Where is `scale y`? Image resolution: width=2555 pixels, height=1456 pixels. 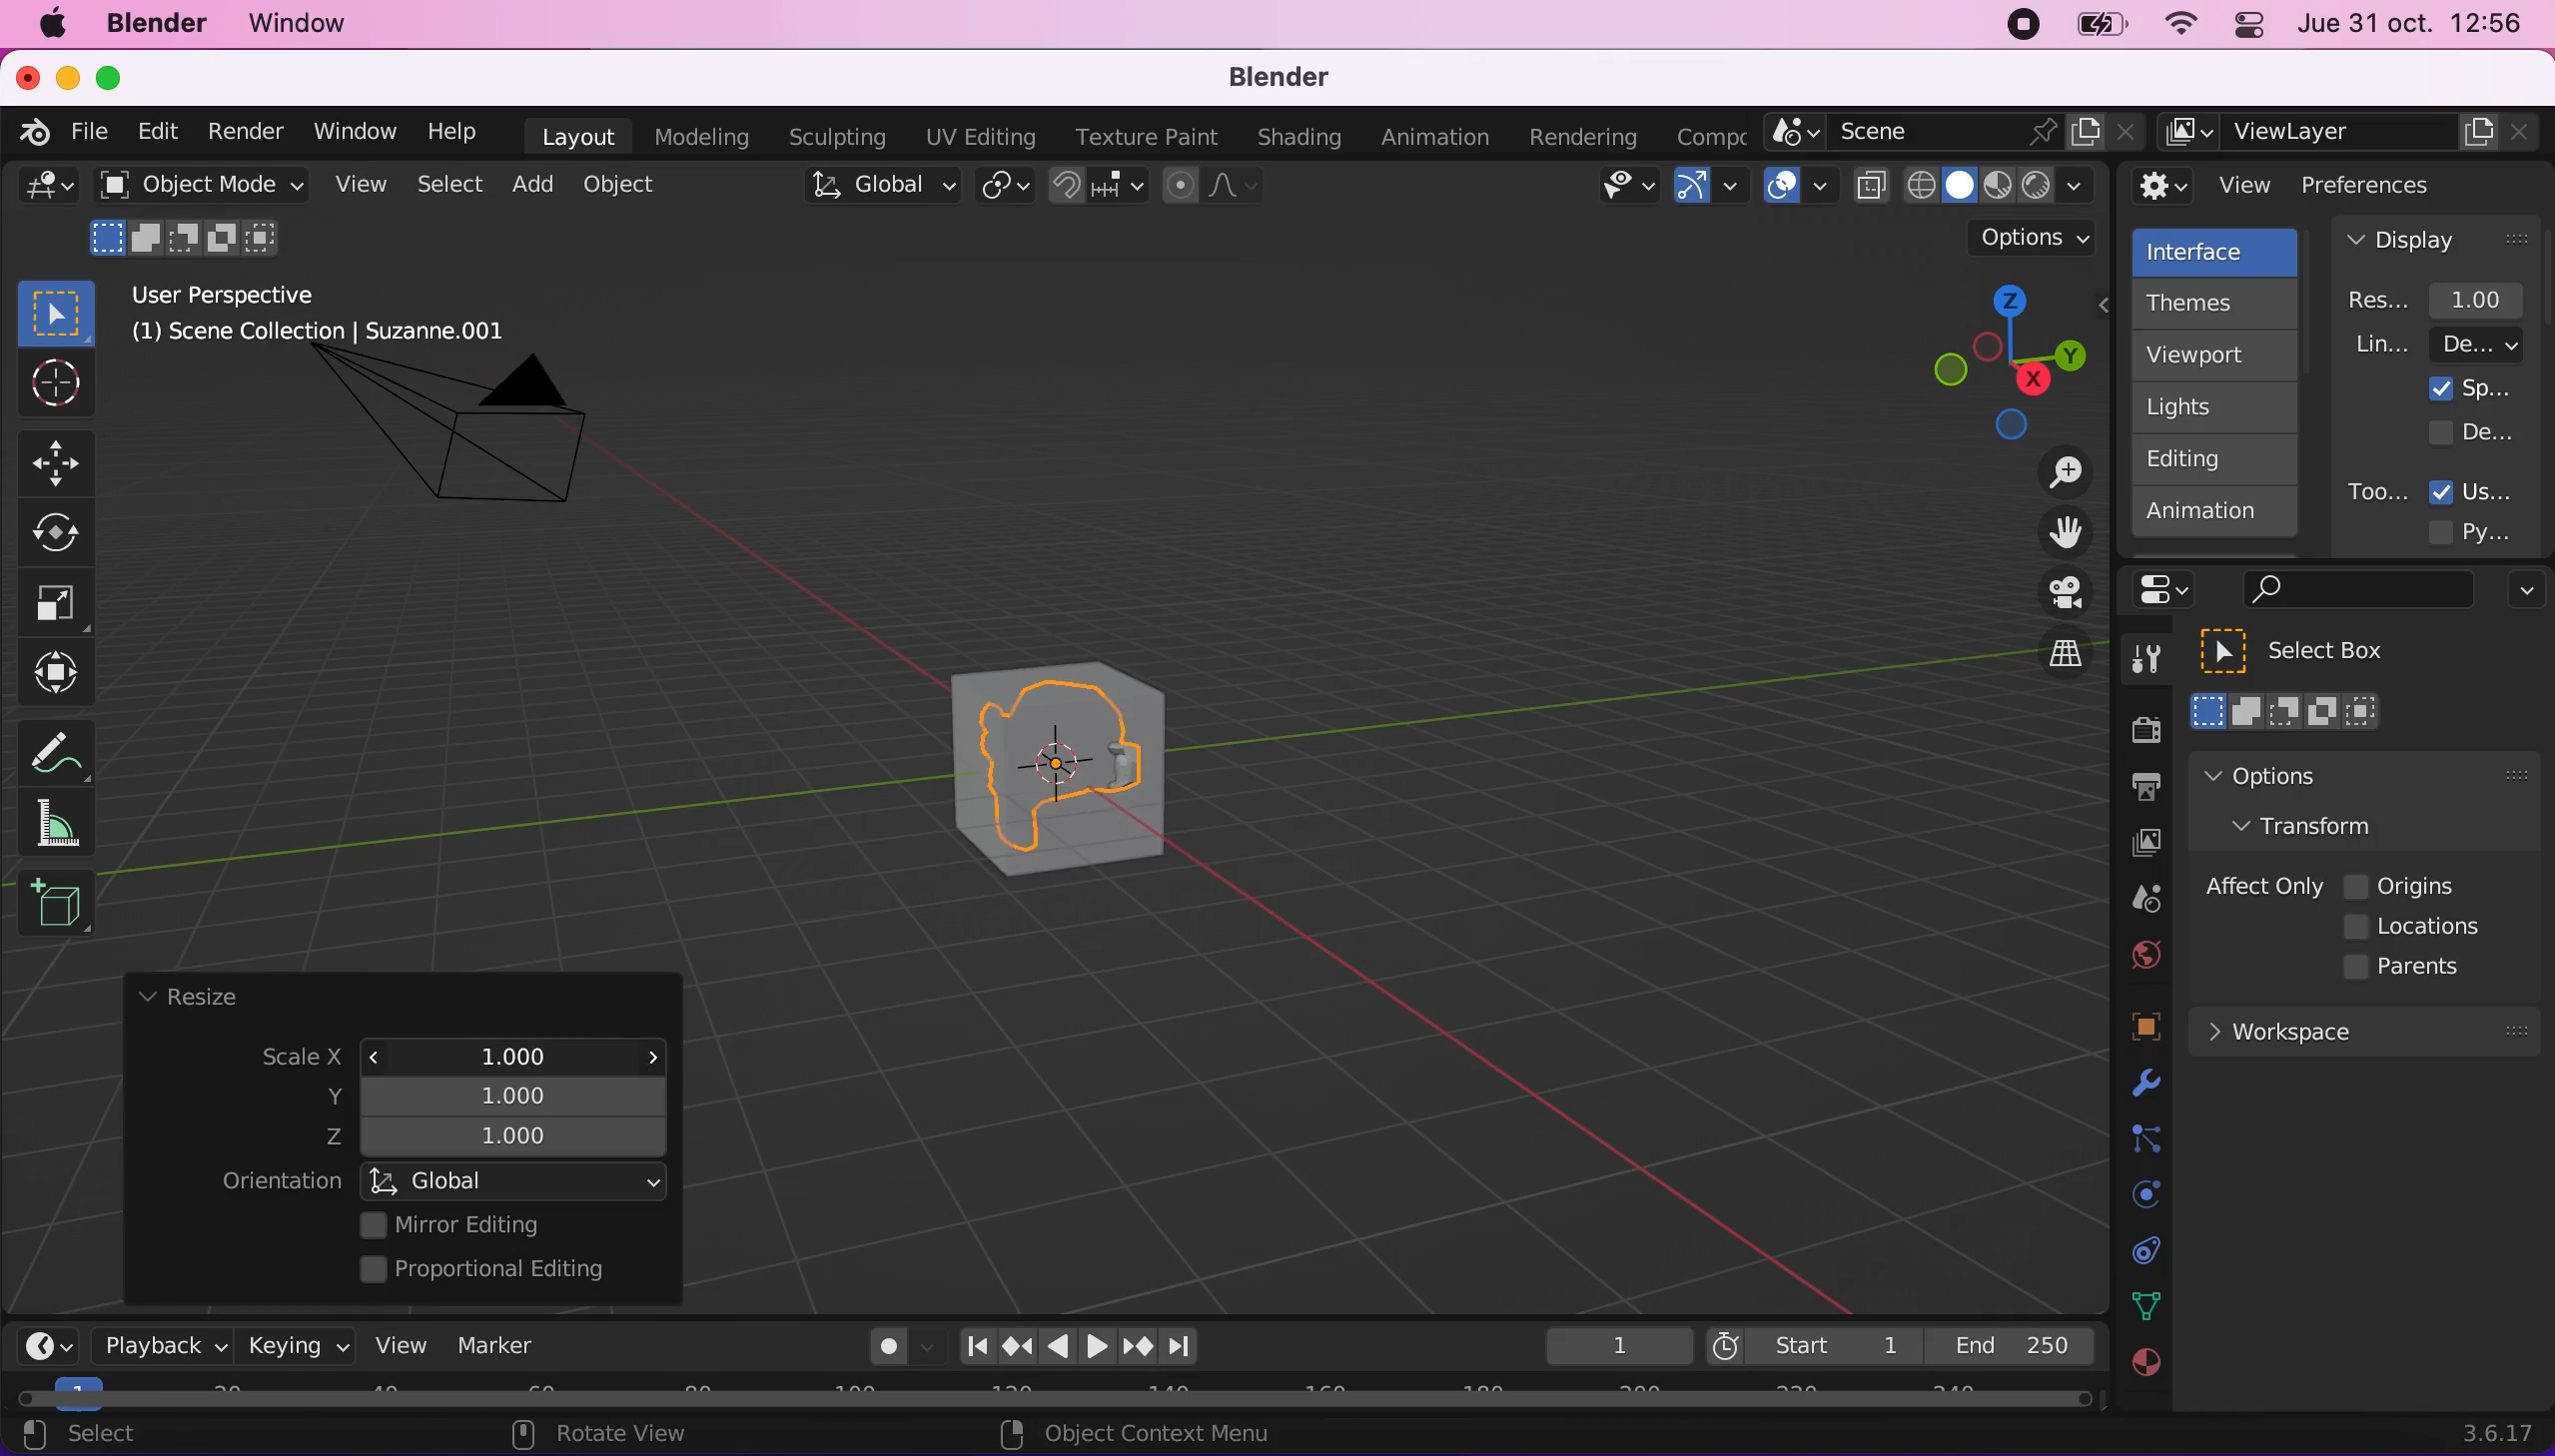
scale y is located at coordinates (503, 1094).